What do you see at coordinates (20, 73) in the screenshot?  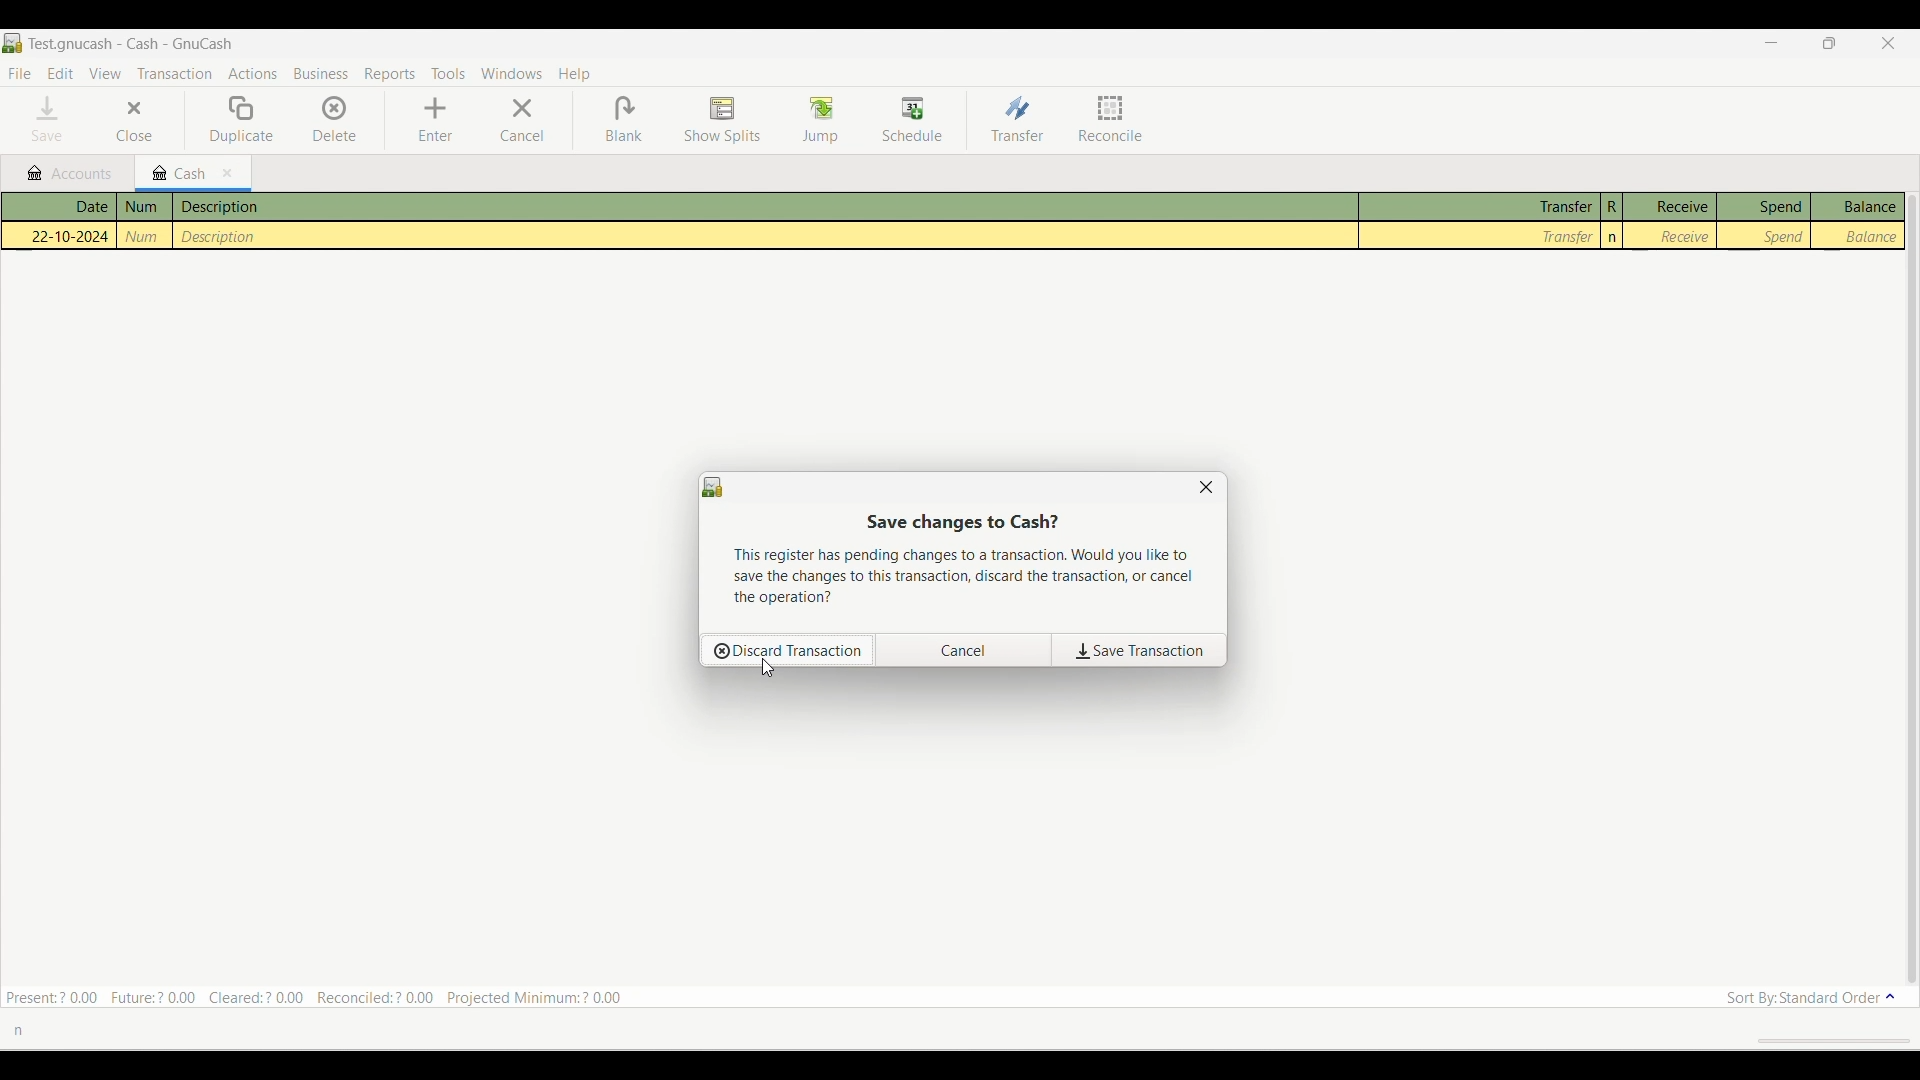 I see `File` at bounding box center [20, 73].